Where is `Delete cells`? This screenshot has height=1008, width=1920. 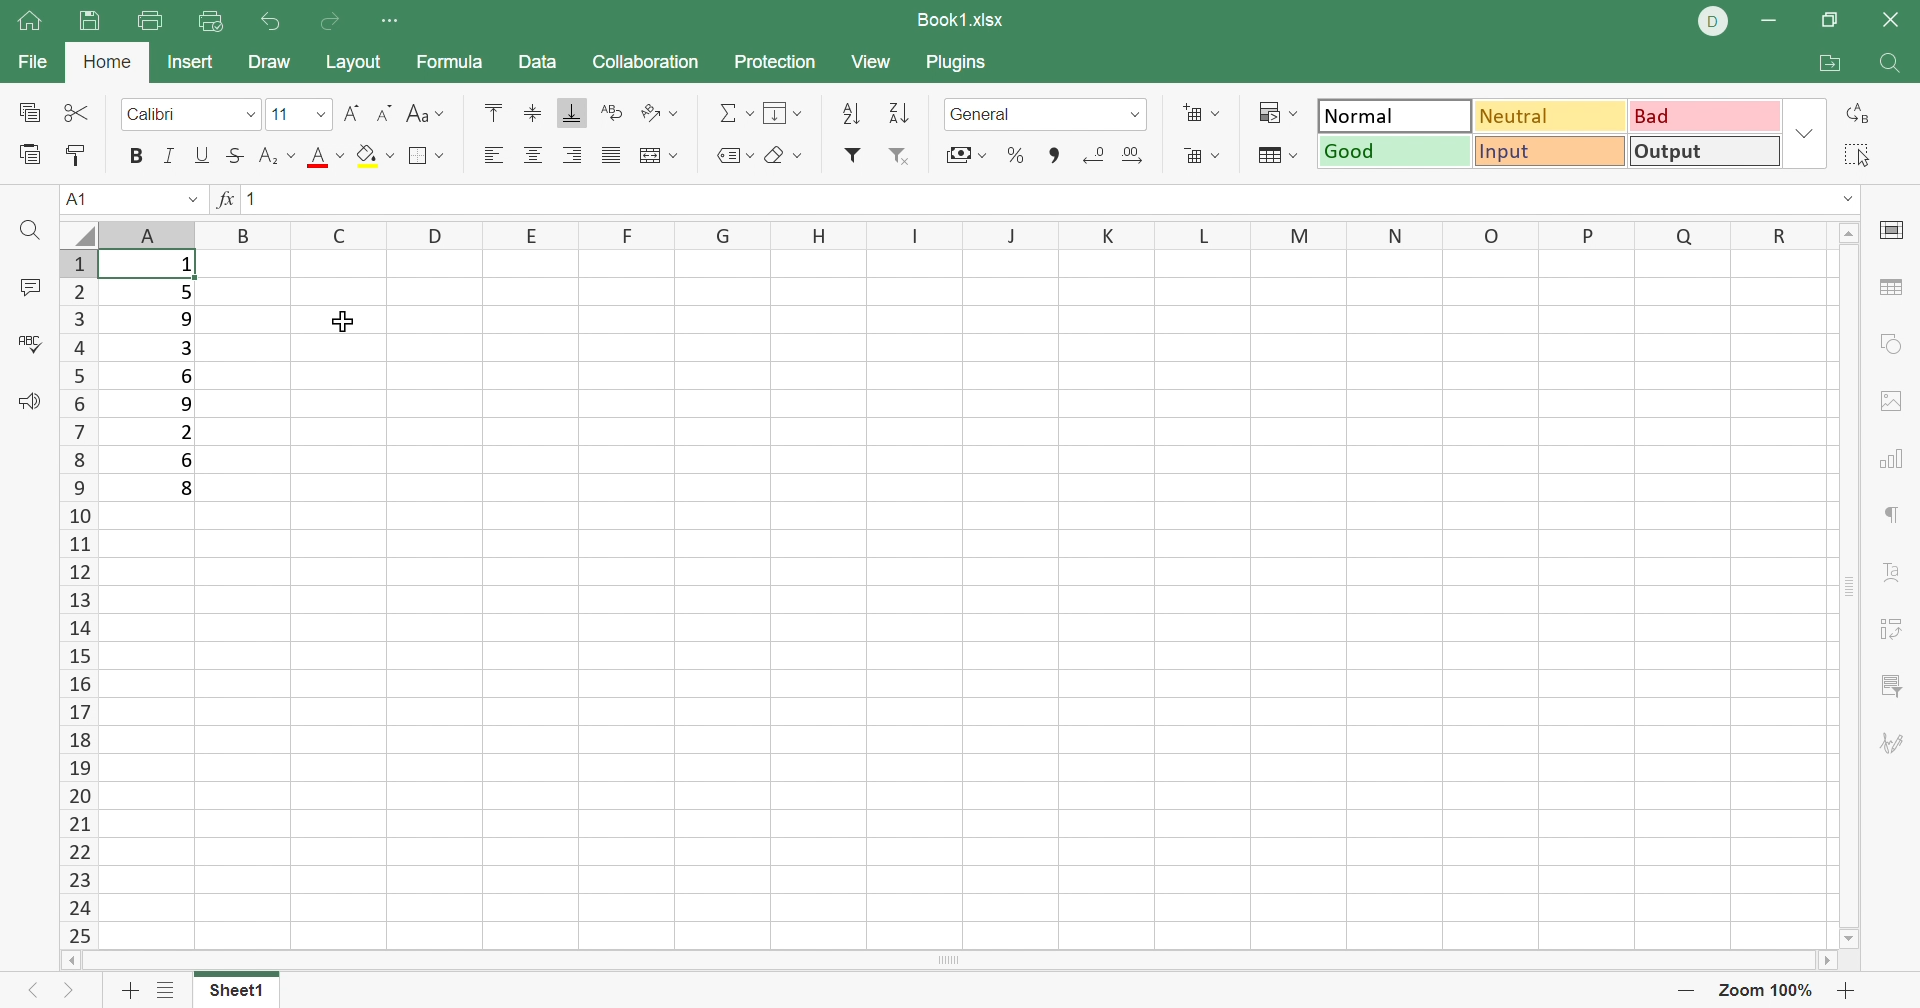 Delete cells is located at coordinates (1201, 156).